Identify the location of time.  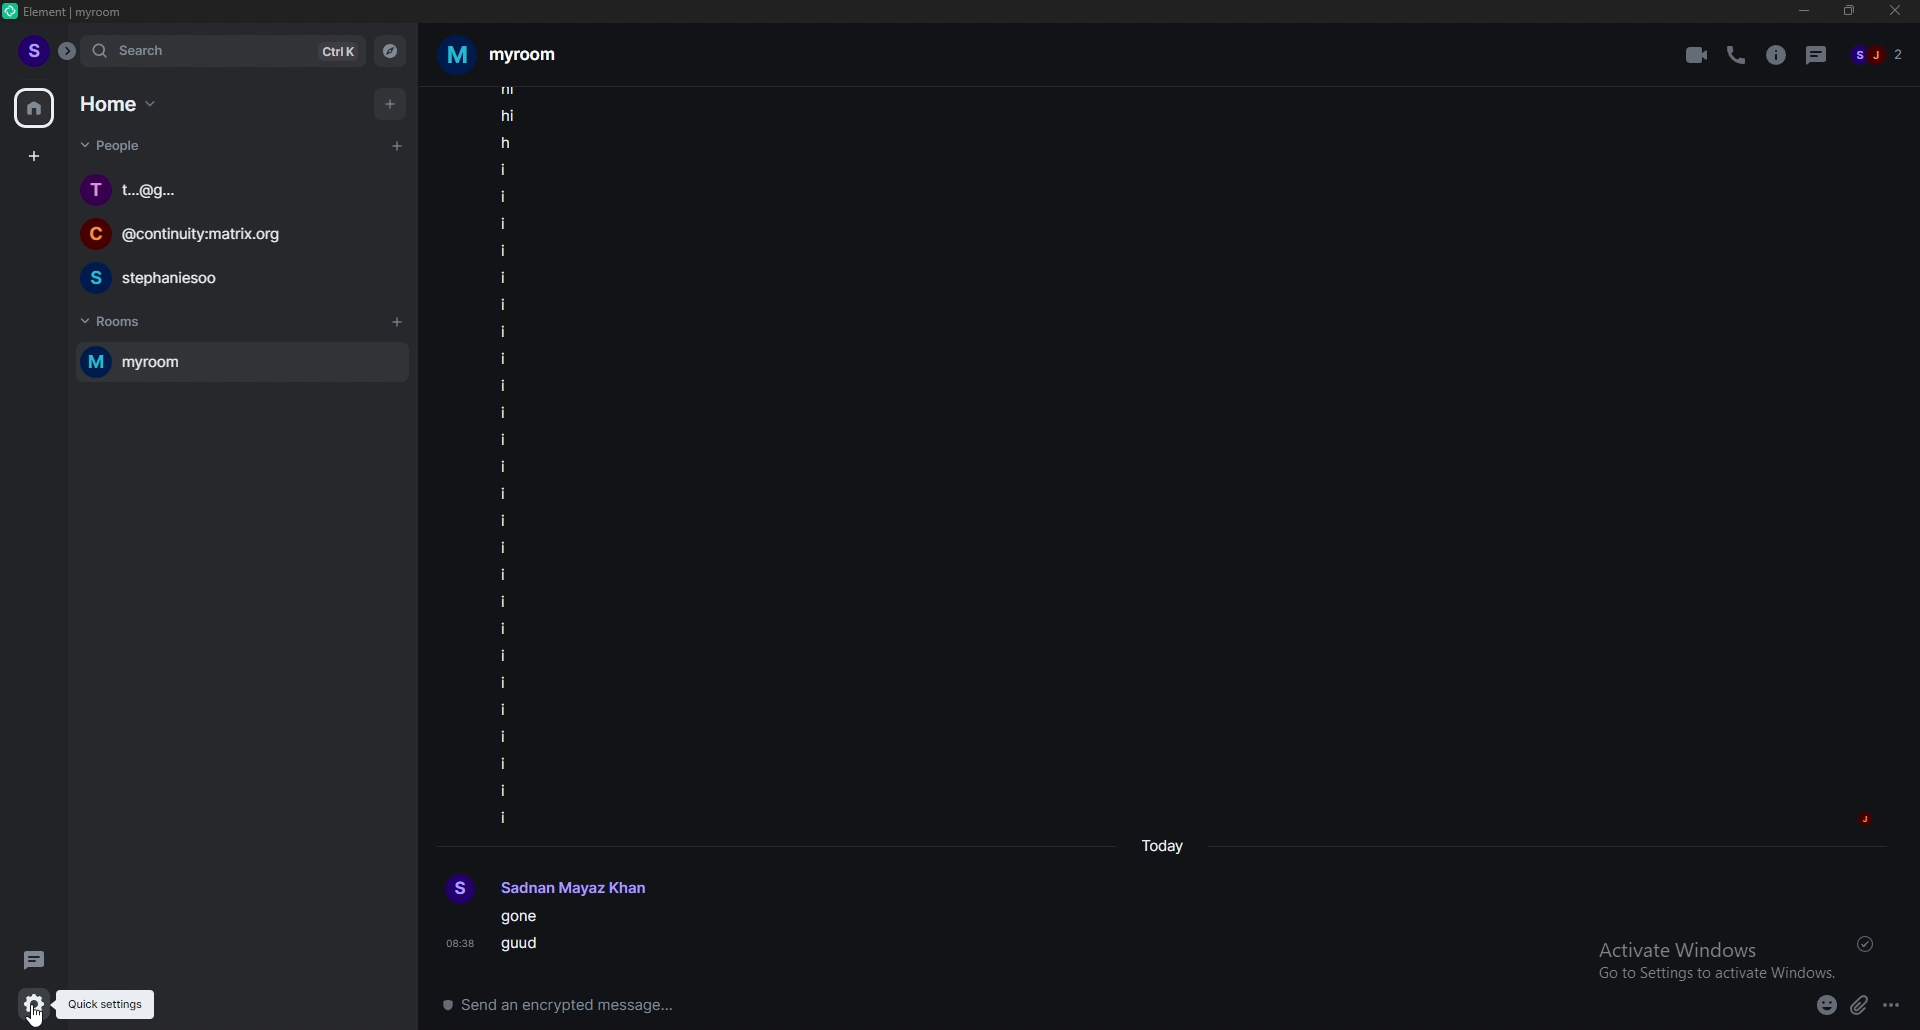
(1168, 847).